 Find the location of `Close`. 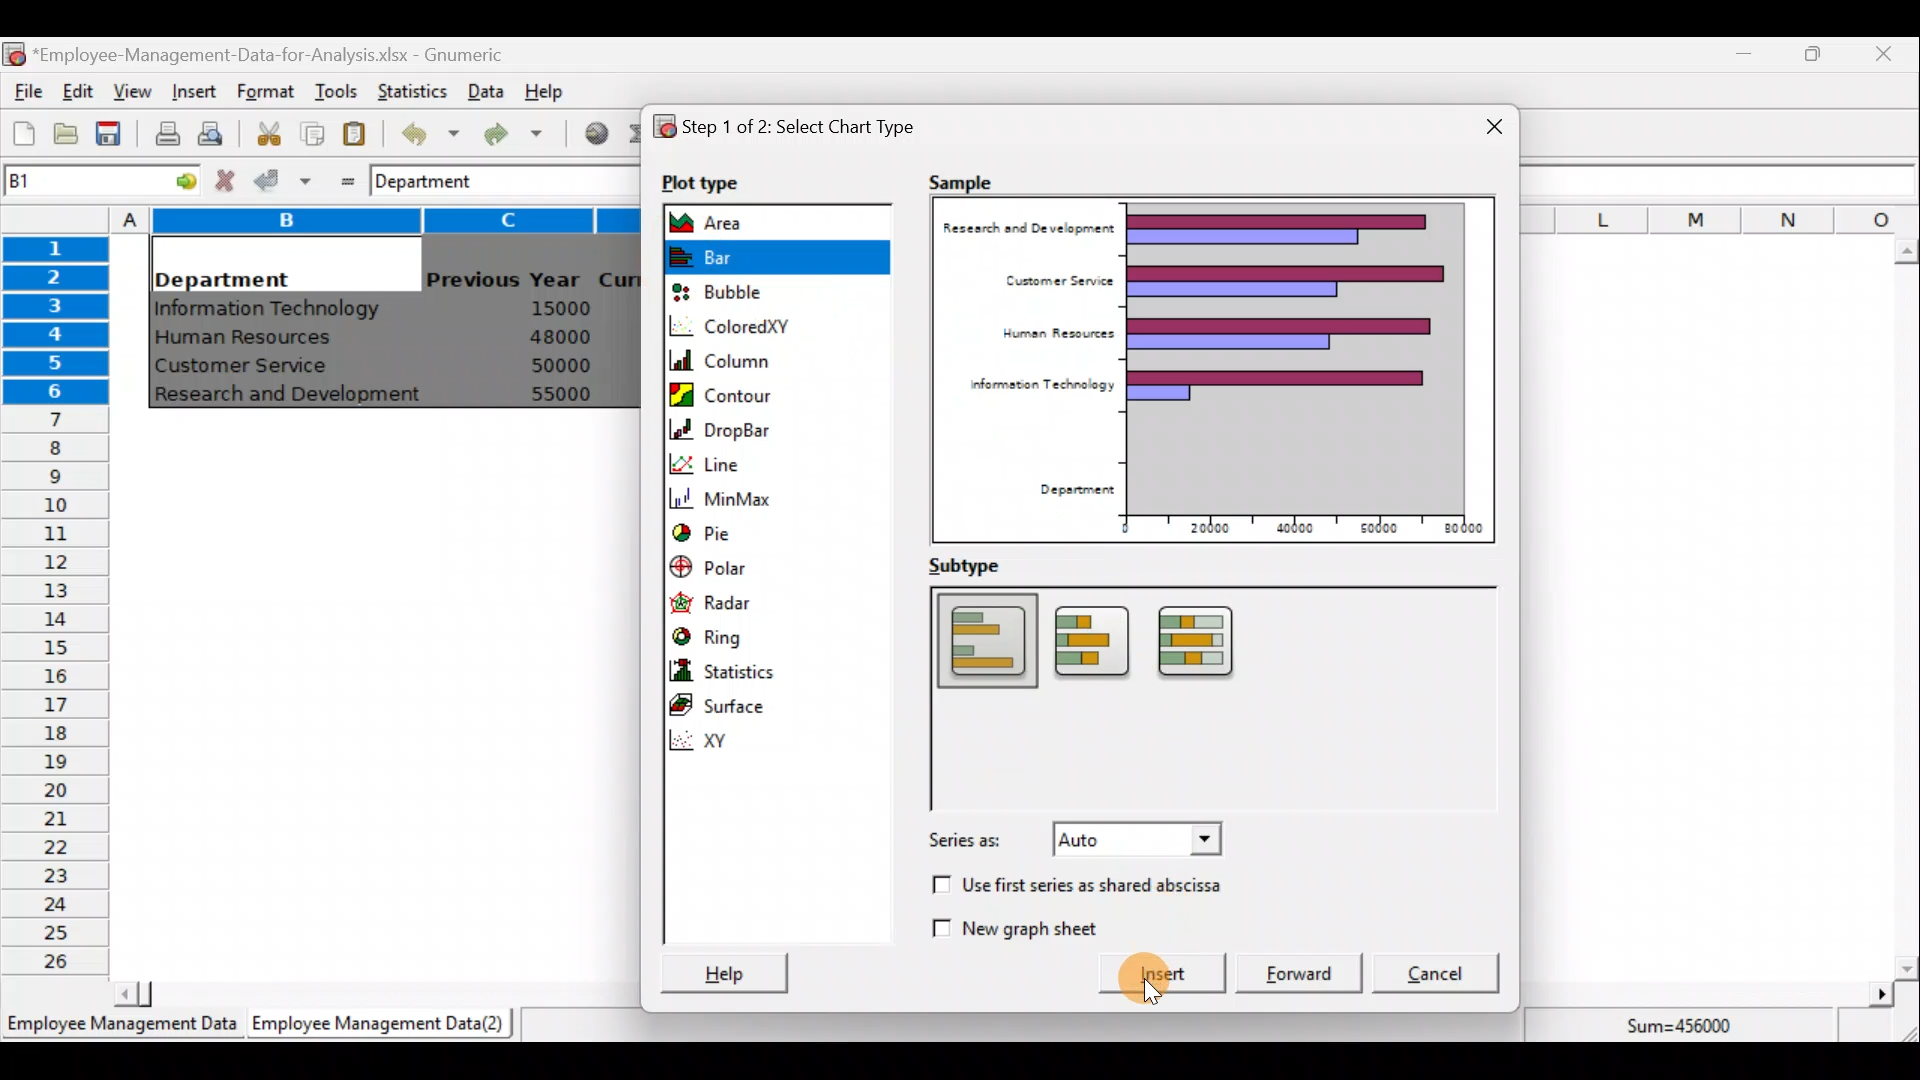

Close is located at coordinates (1484, 130).